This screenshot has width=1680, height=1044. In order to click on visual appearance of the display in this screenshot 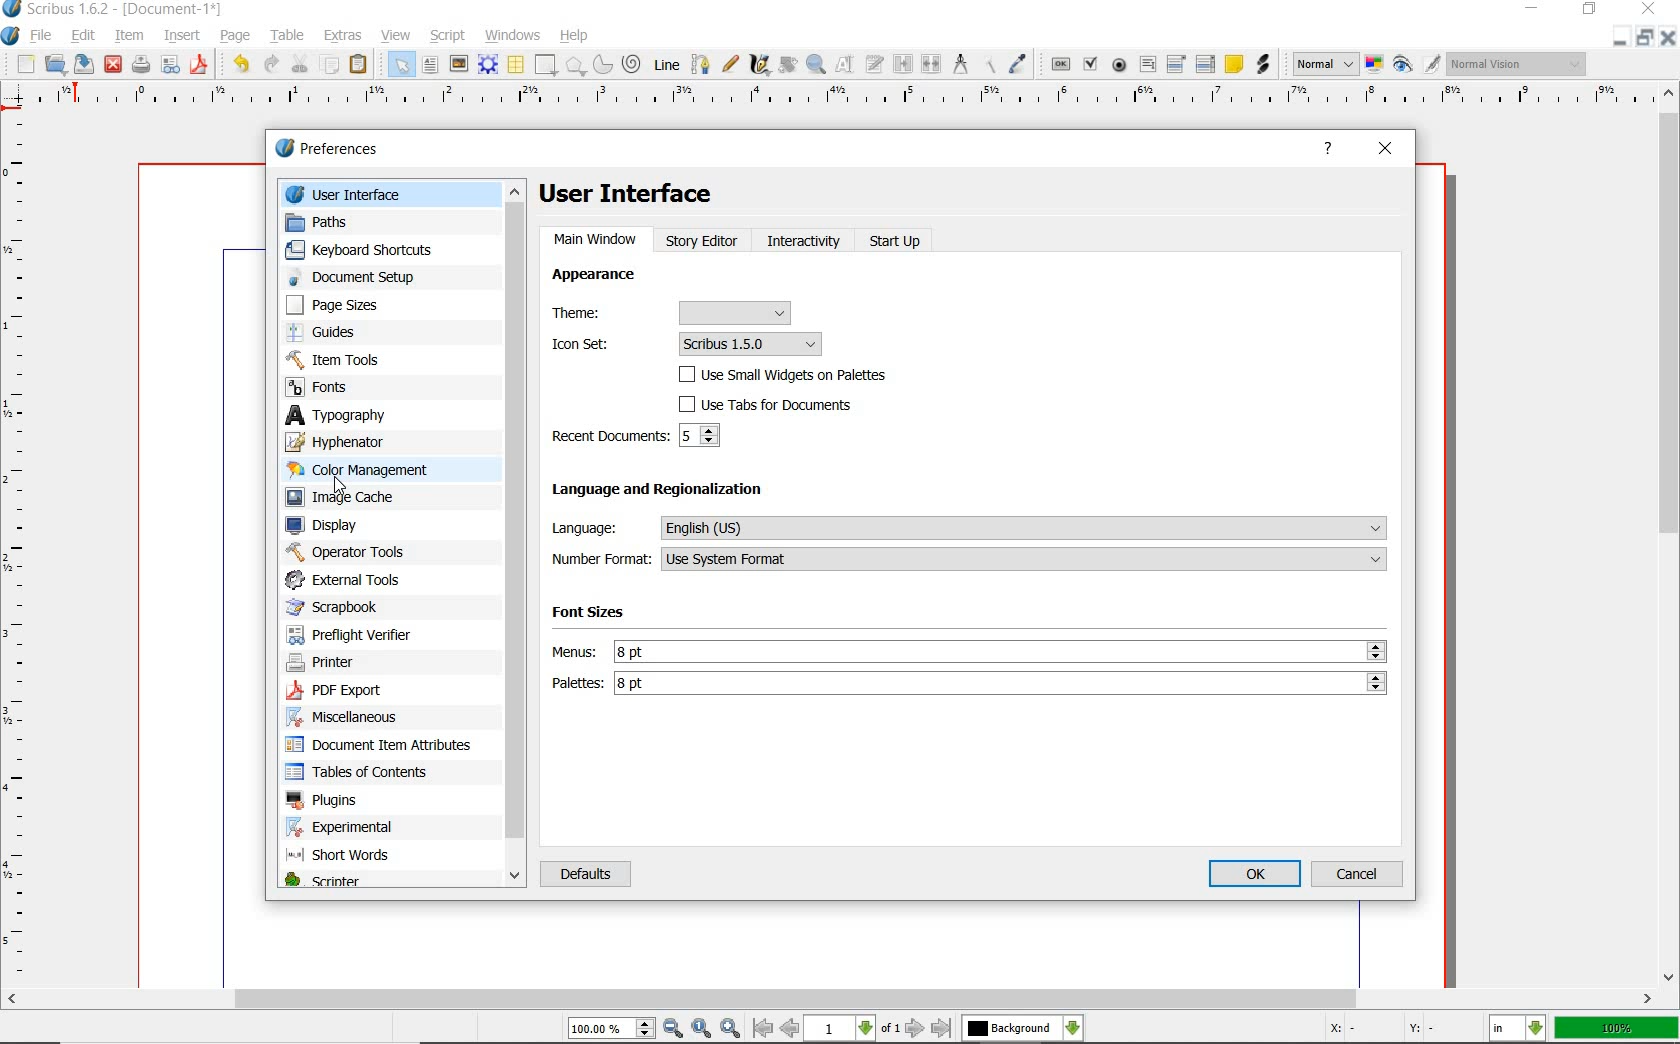, I will do `click(1517, 66)`.